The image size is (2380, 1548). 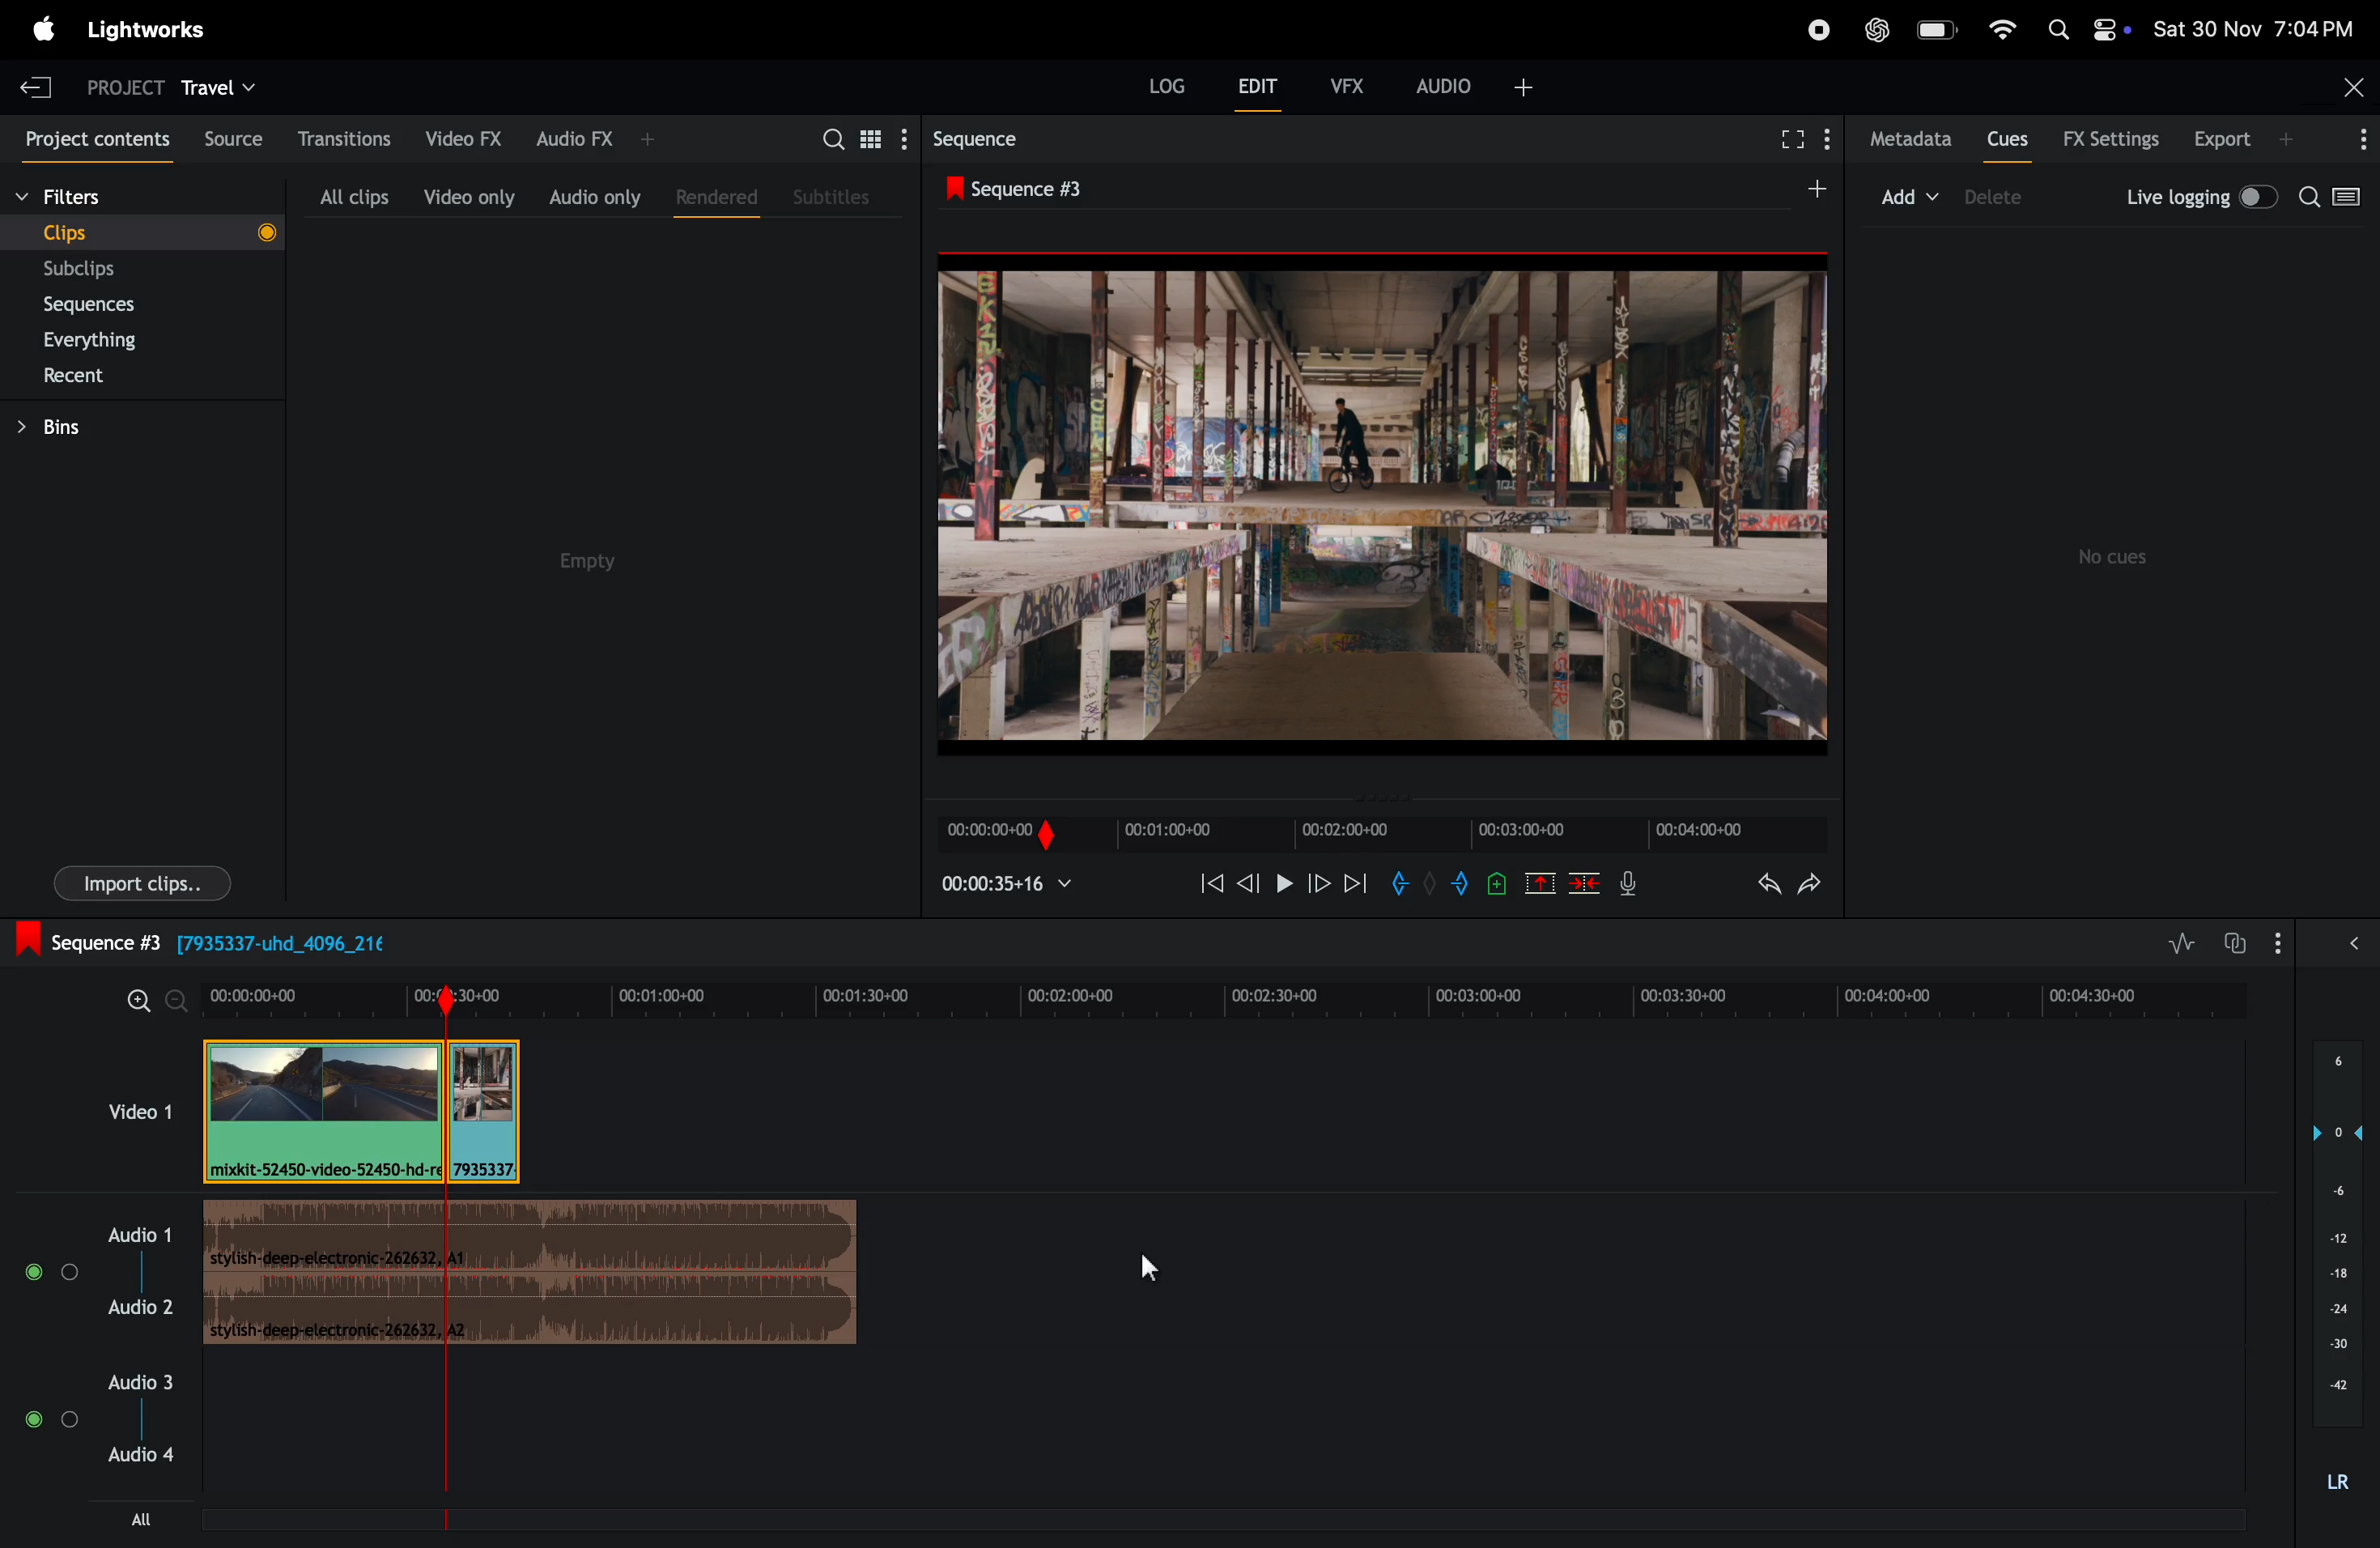 I want to click on apple menu, so click(x=45, y=27).